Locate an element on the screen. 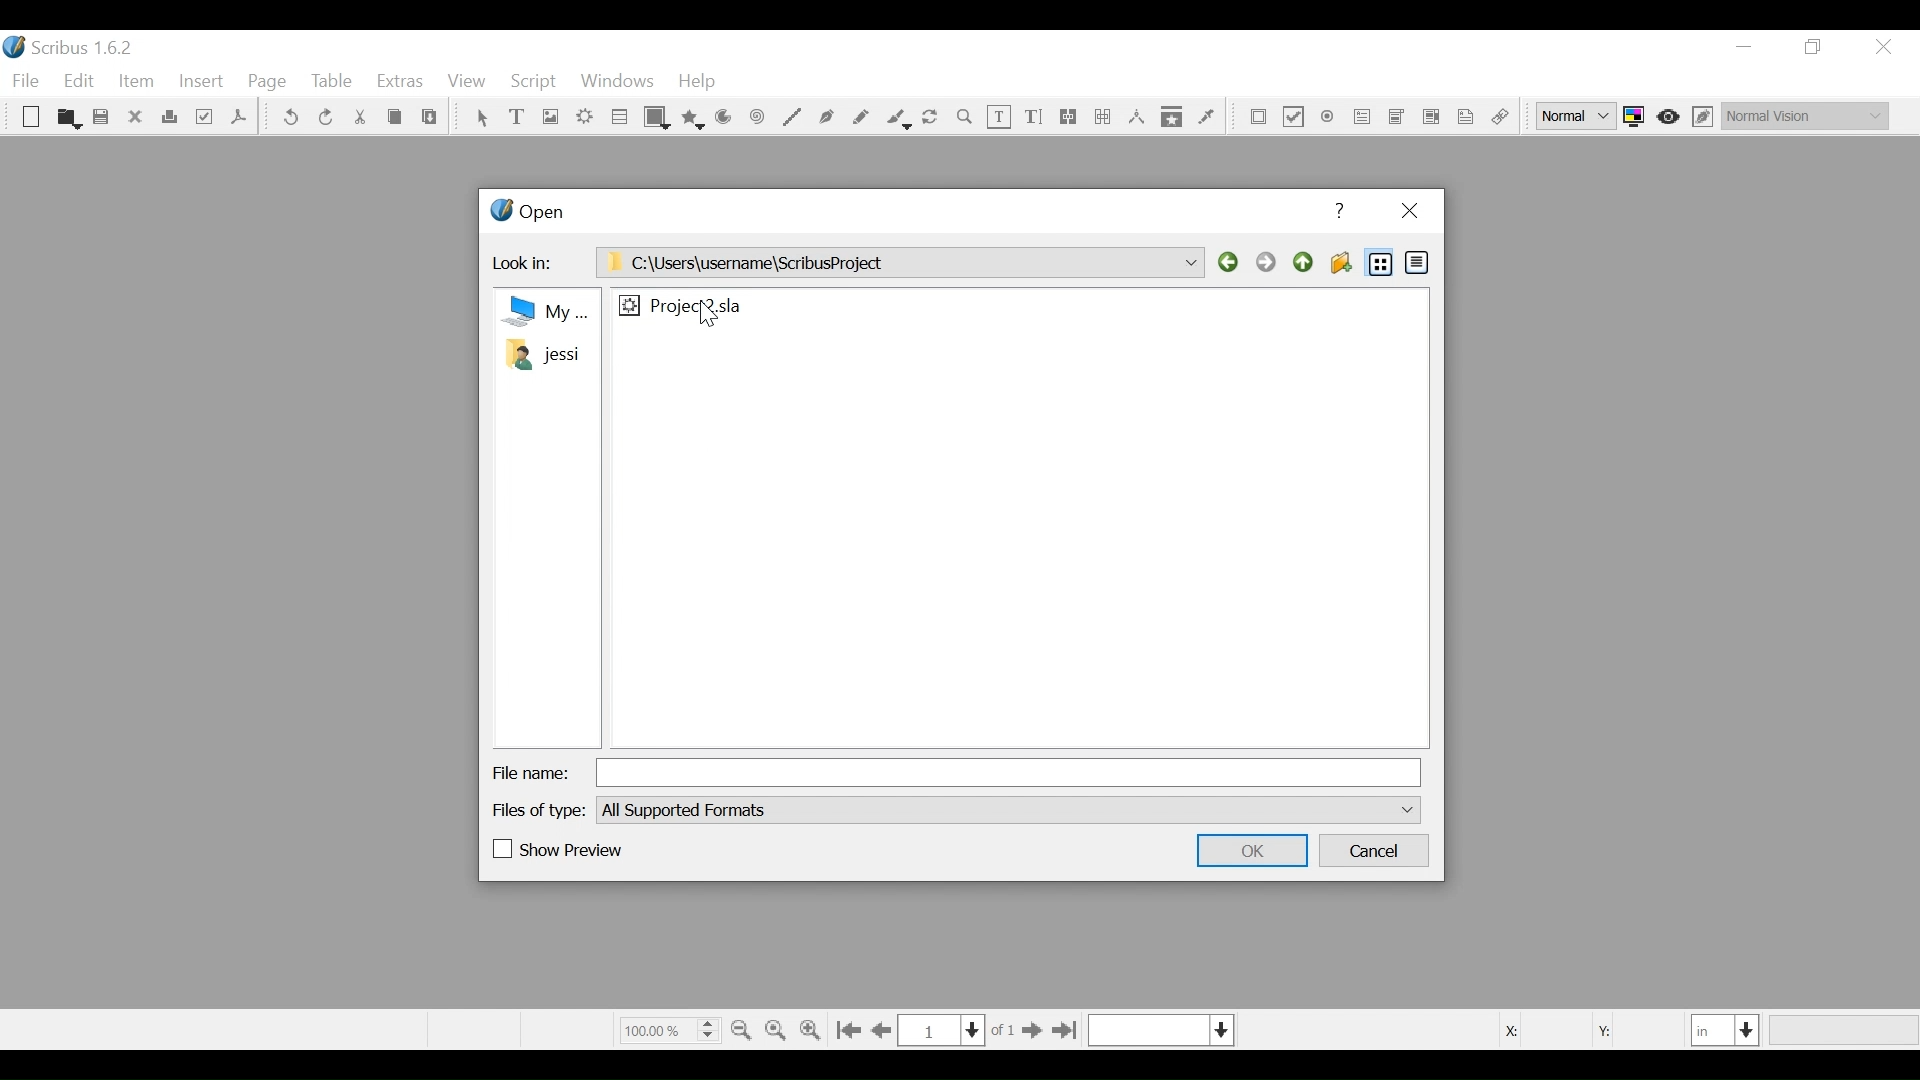 The image size is (1920, 1080). Extras is located at coordinates (400, 83).